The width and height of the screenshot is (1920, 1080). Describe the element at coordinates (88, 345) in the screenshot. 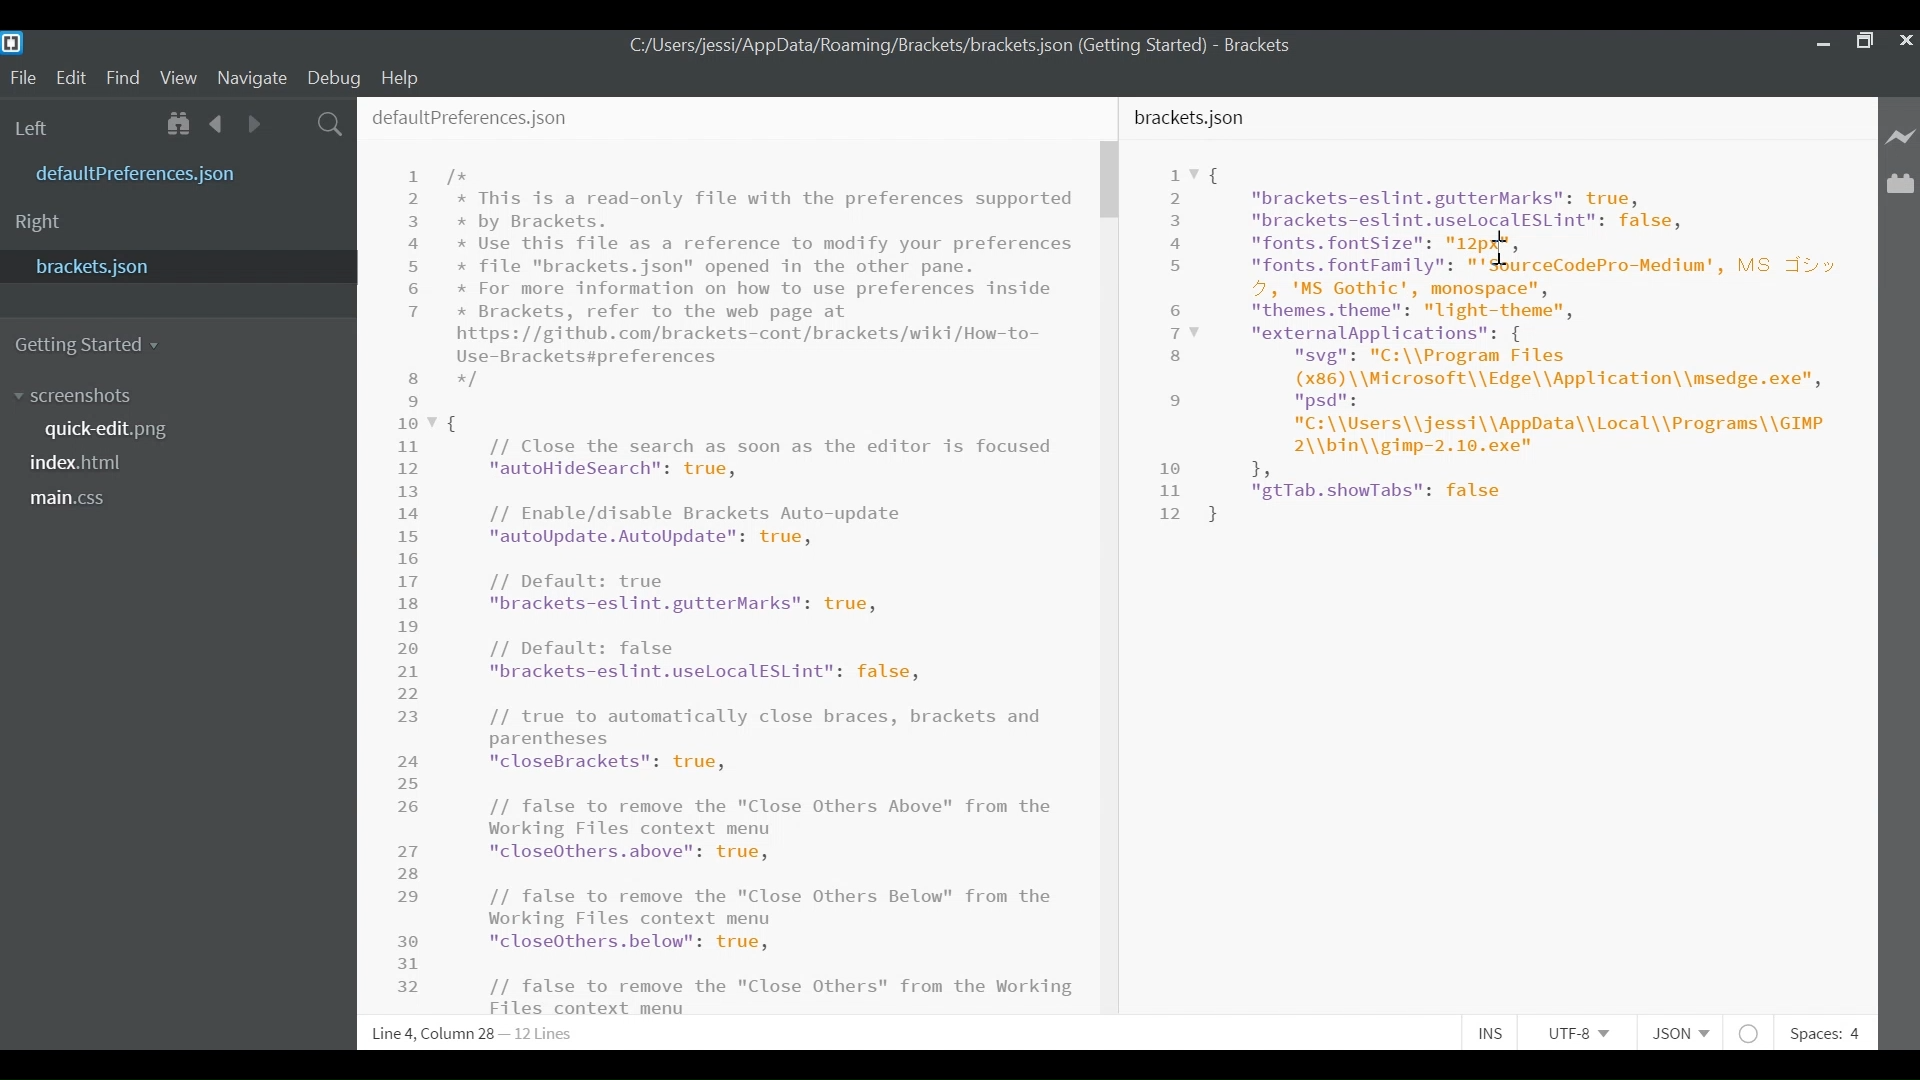

I see `Getting Started` at that location.